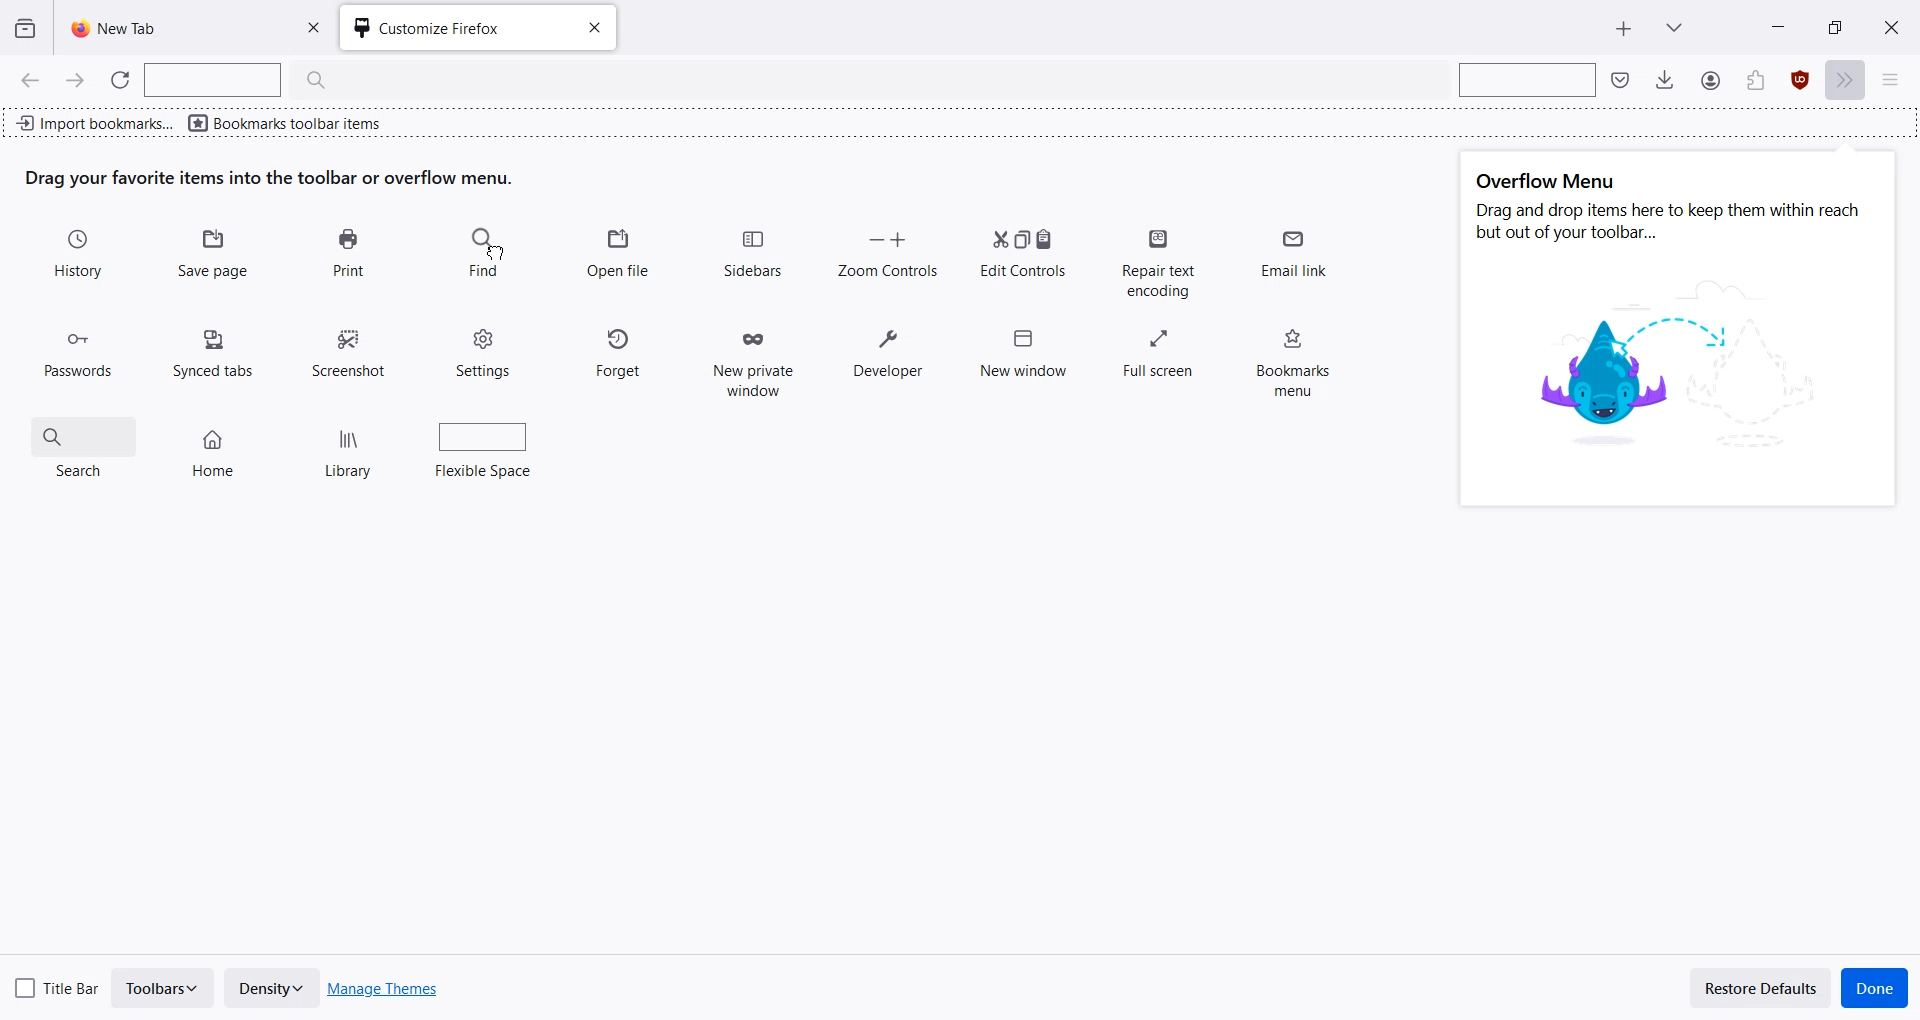 The width and height of the screenshot is (1920, 1020). What do you see at coordinates (495, 252) in the screenshot?
I see `Drag Cursor` at bounding box center [495, 252].